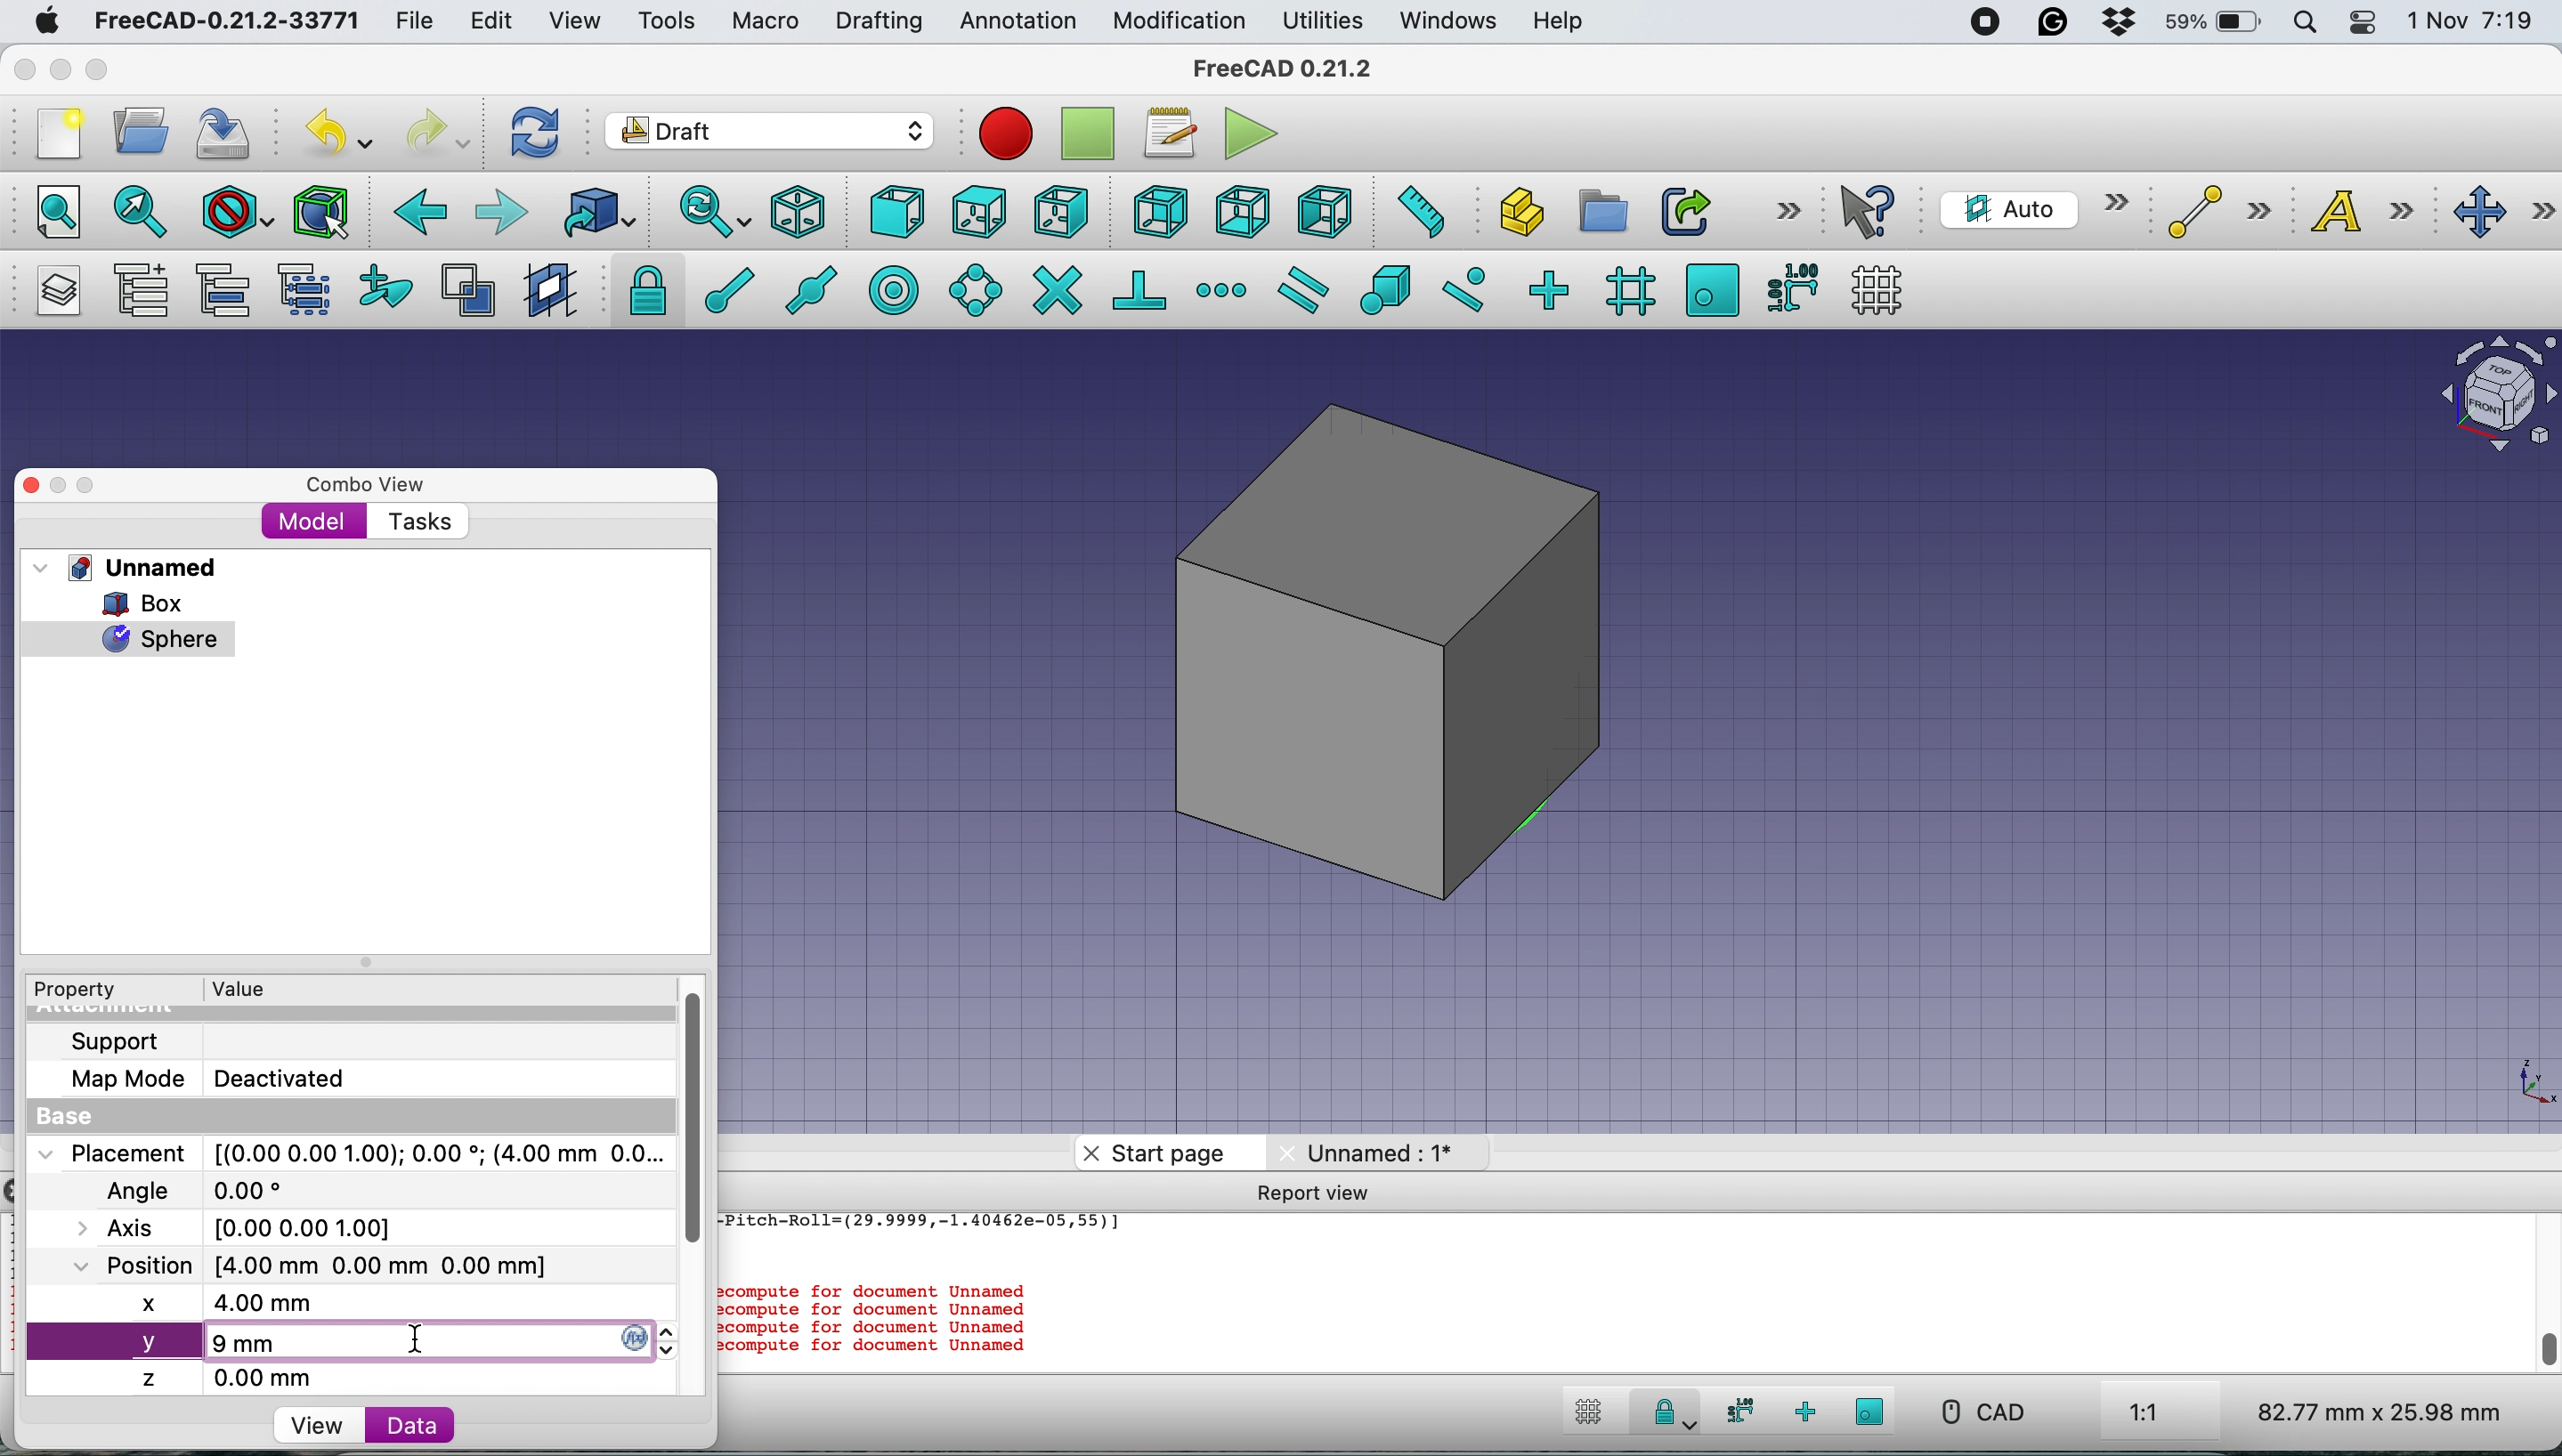  I want to click on combo view, so click(366, 485).